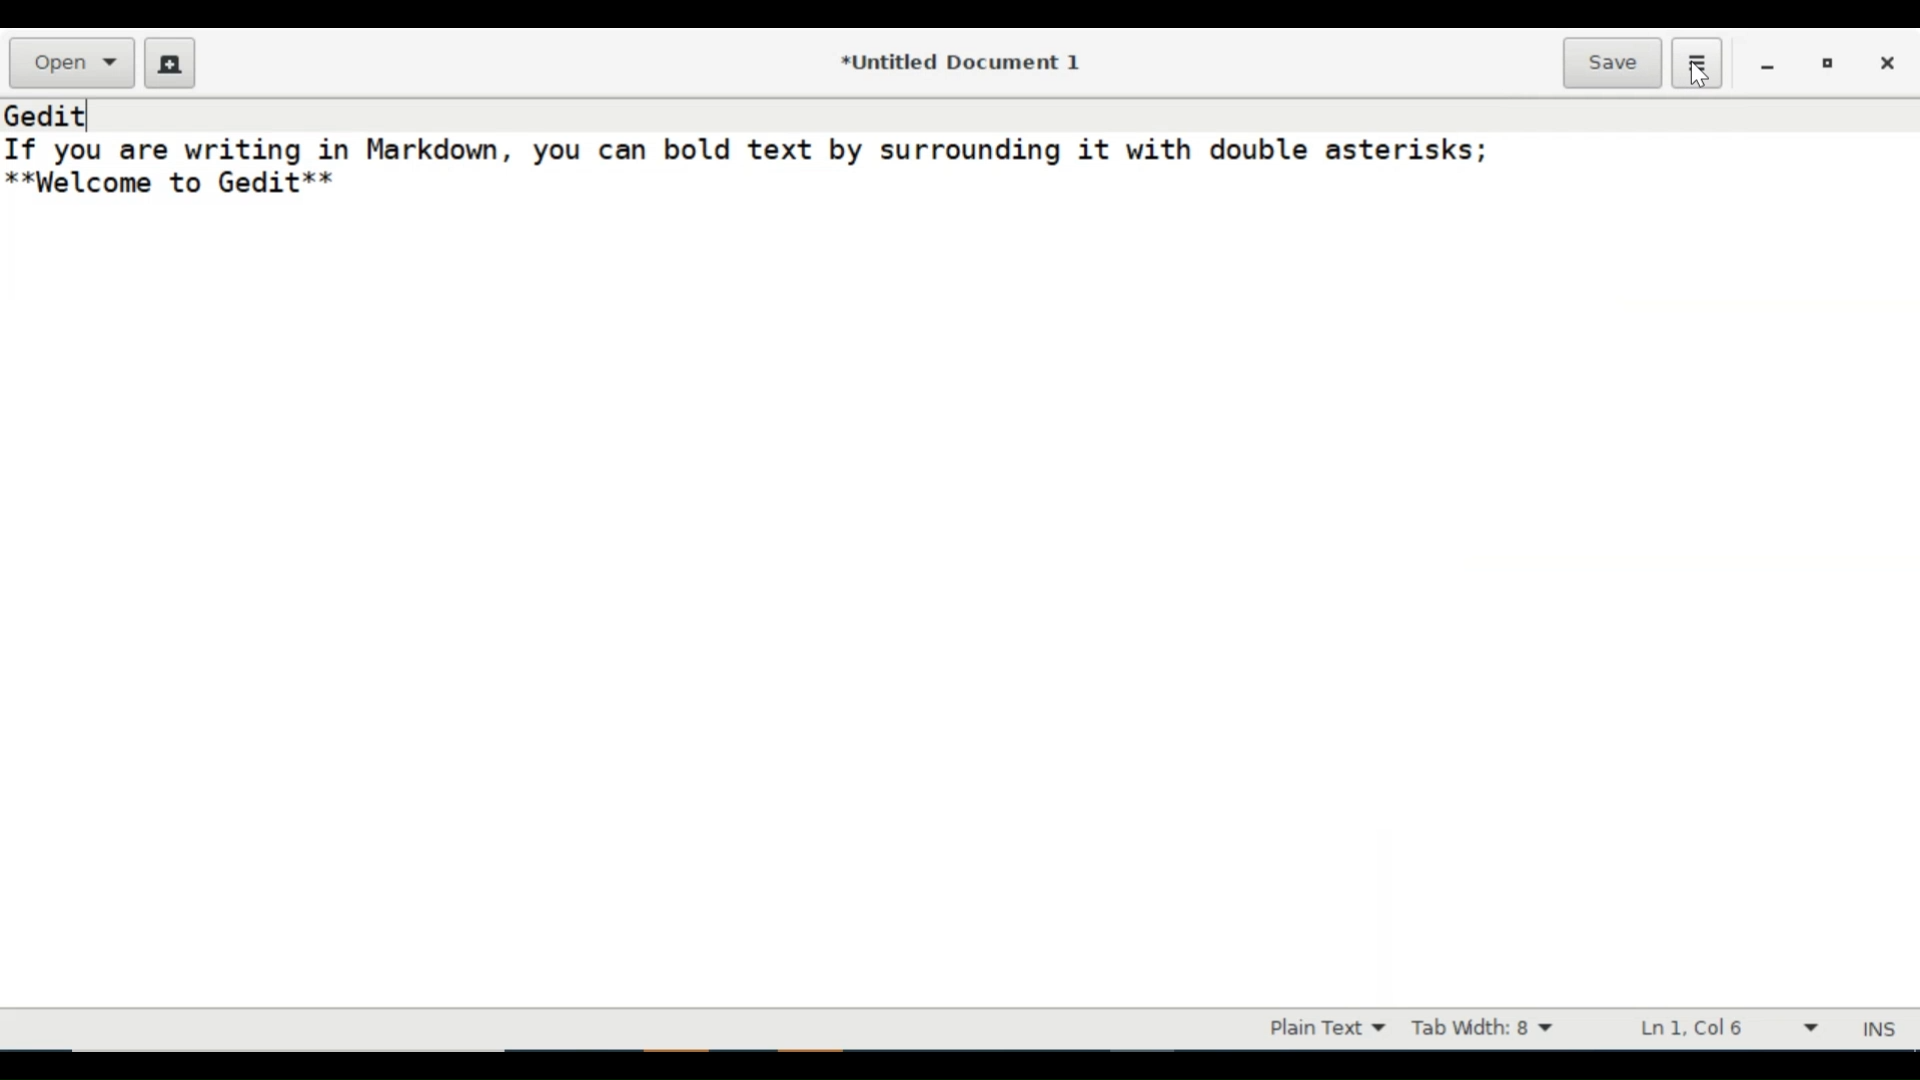 The image size is (1920, 1080). I want to click on *Untitled Document 1, so click(962, 62).